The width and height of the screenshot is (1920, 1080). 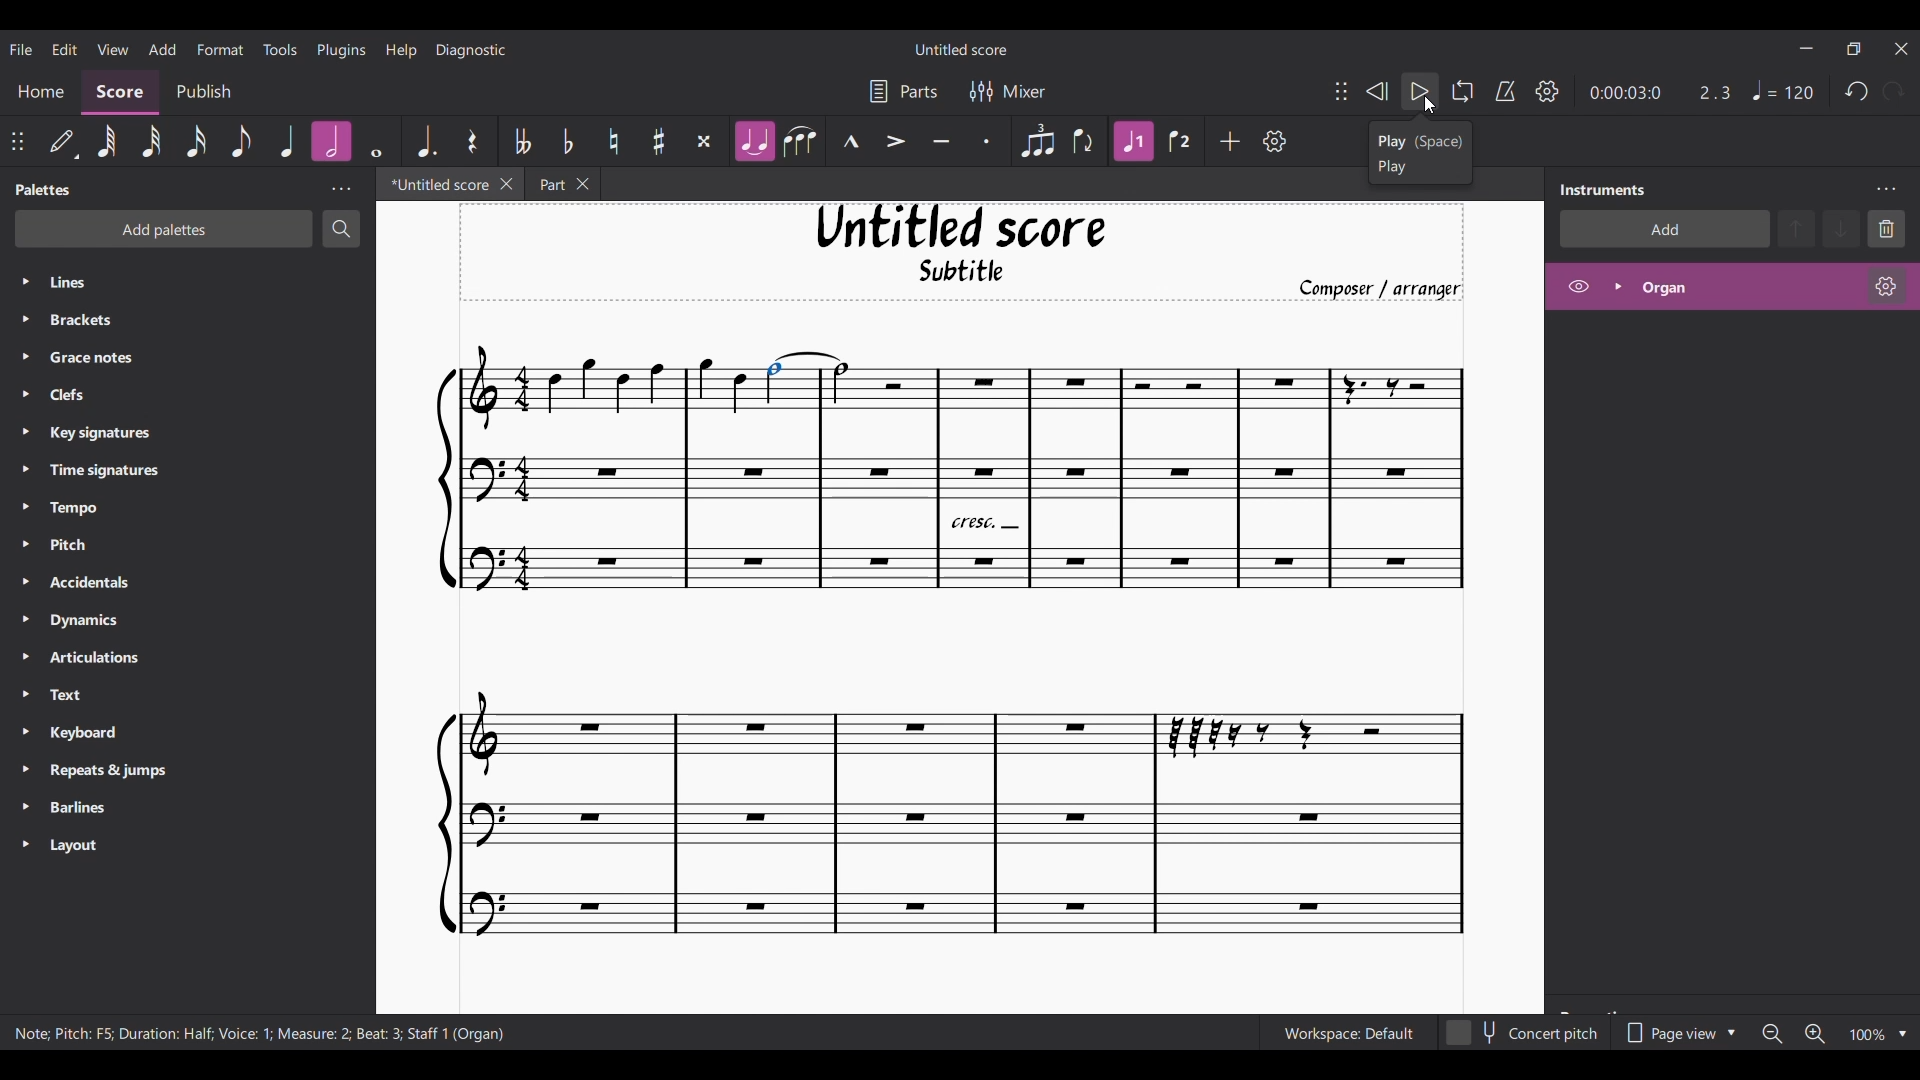 What do you see at coordinates (940, 142) in the screenshot?
I see `Tenuto` at bounding box center [940, 142].